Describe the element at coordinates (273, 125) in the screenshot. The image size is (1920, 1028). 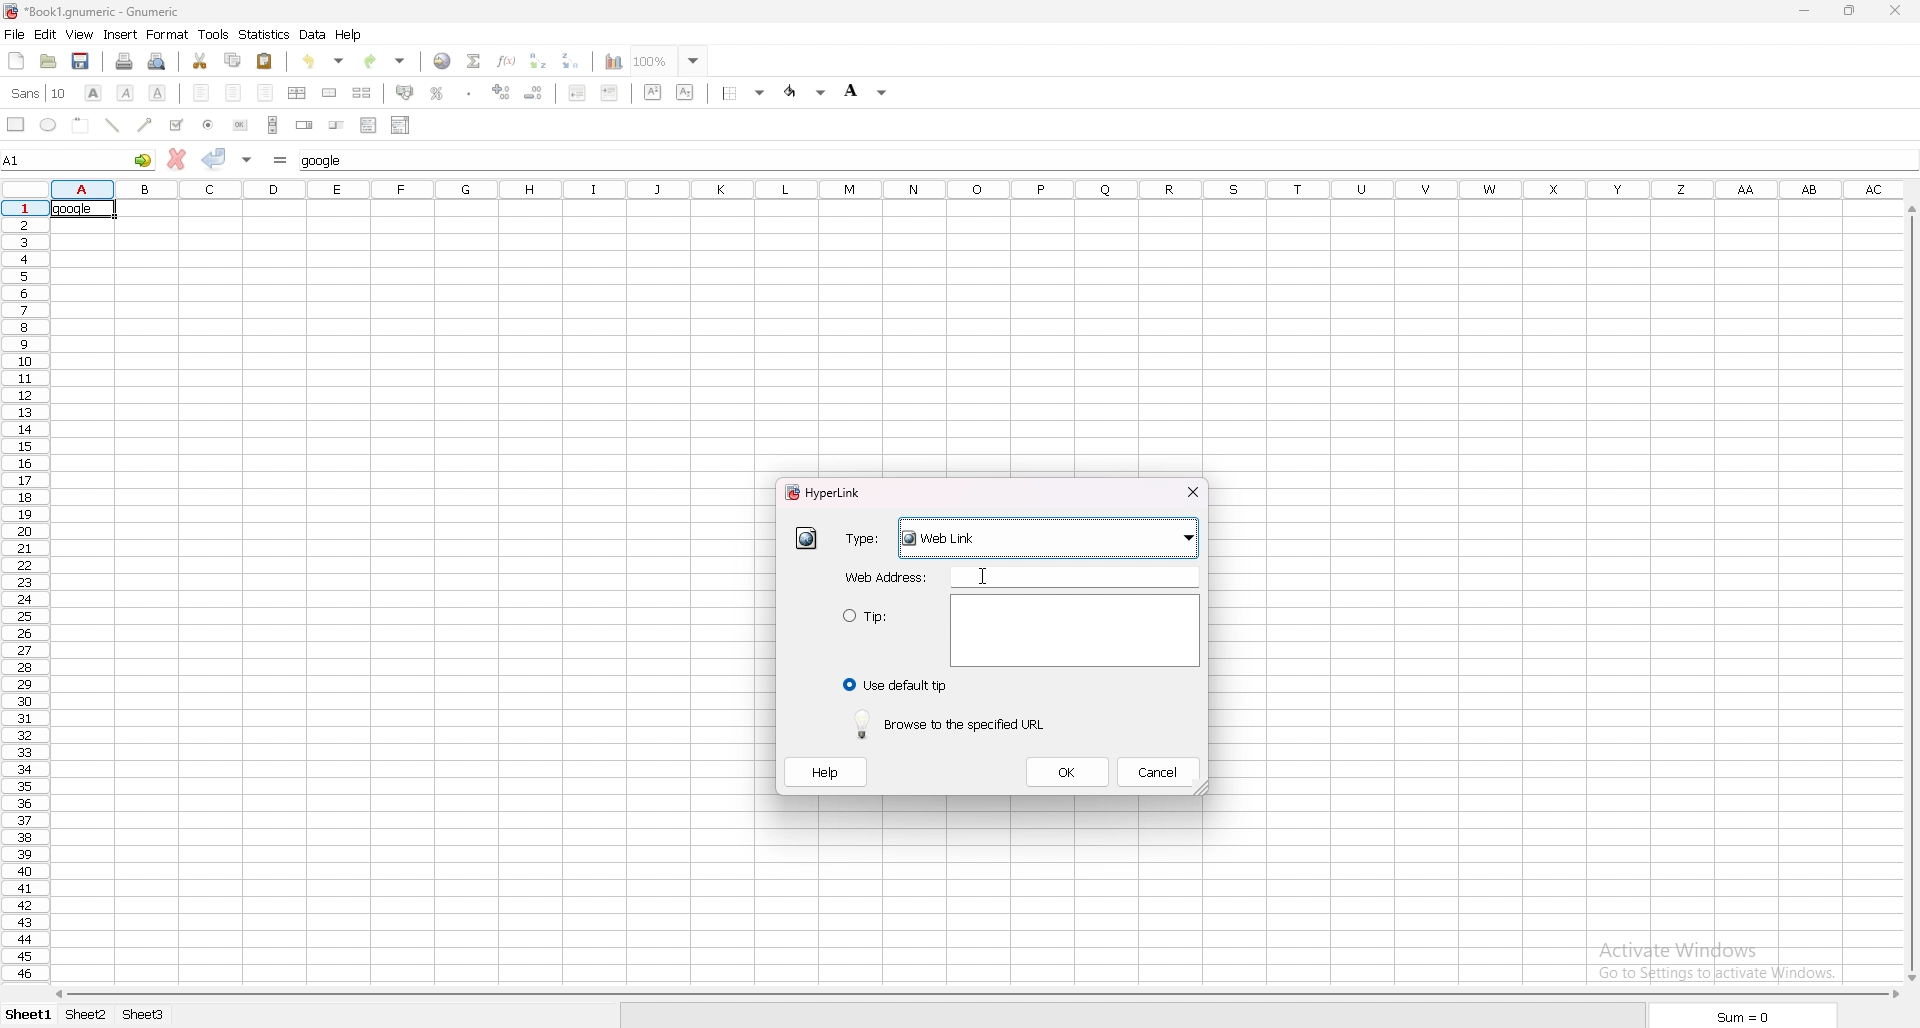
I see `scroll bar` at that location.